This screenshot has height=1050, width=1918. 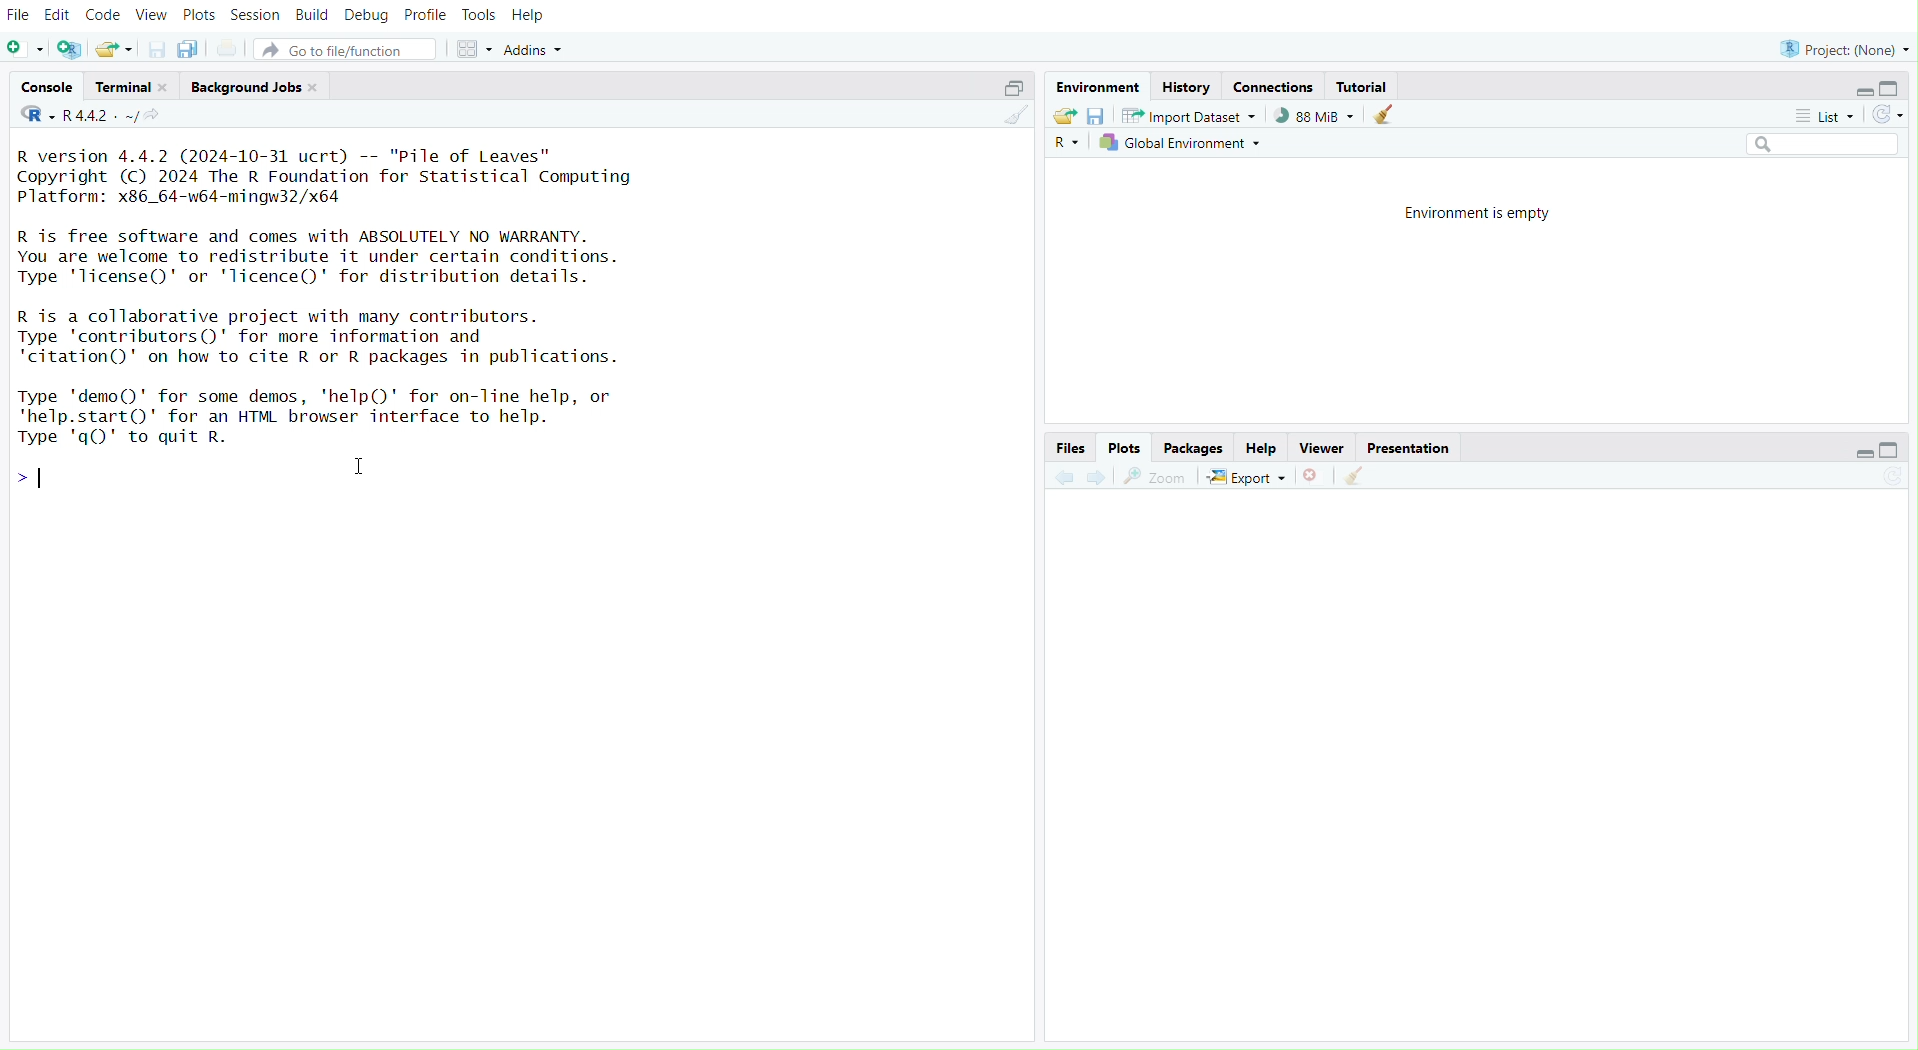 I want to click on Load workspace, so click(x=1065, y=114).